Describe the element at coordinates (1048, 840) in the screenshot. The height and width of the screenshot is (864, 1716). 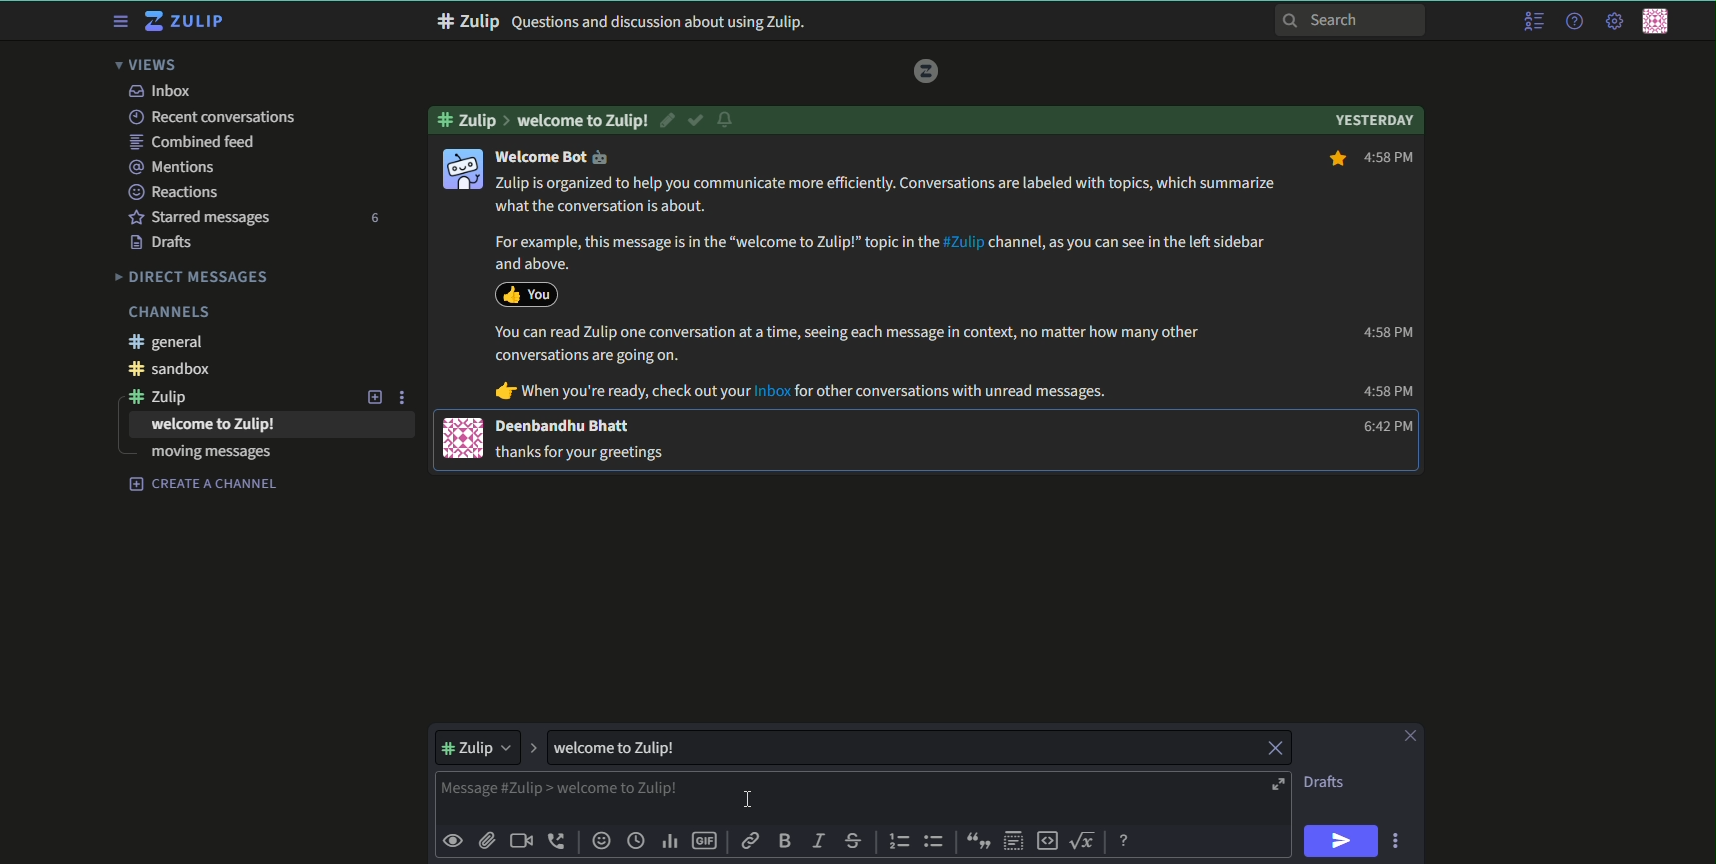
I see `code` at that location.